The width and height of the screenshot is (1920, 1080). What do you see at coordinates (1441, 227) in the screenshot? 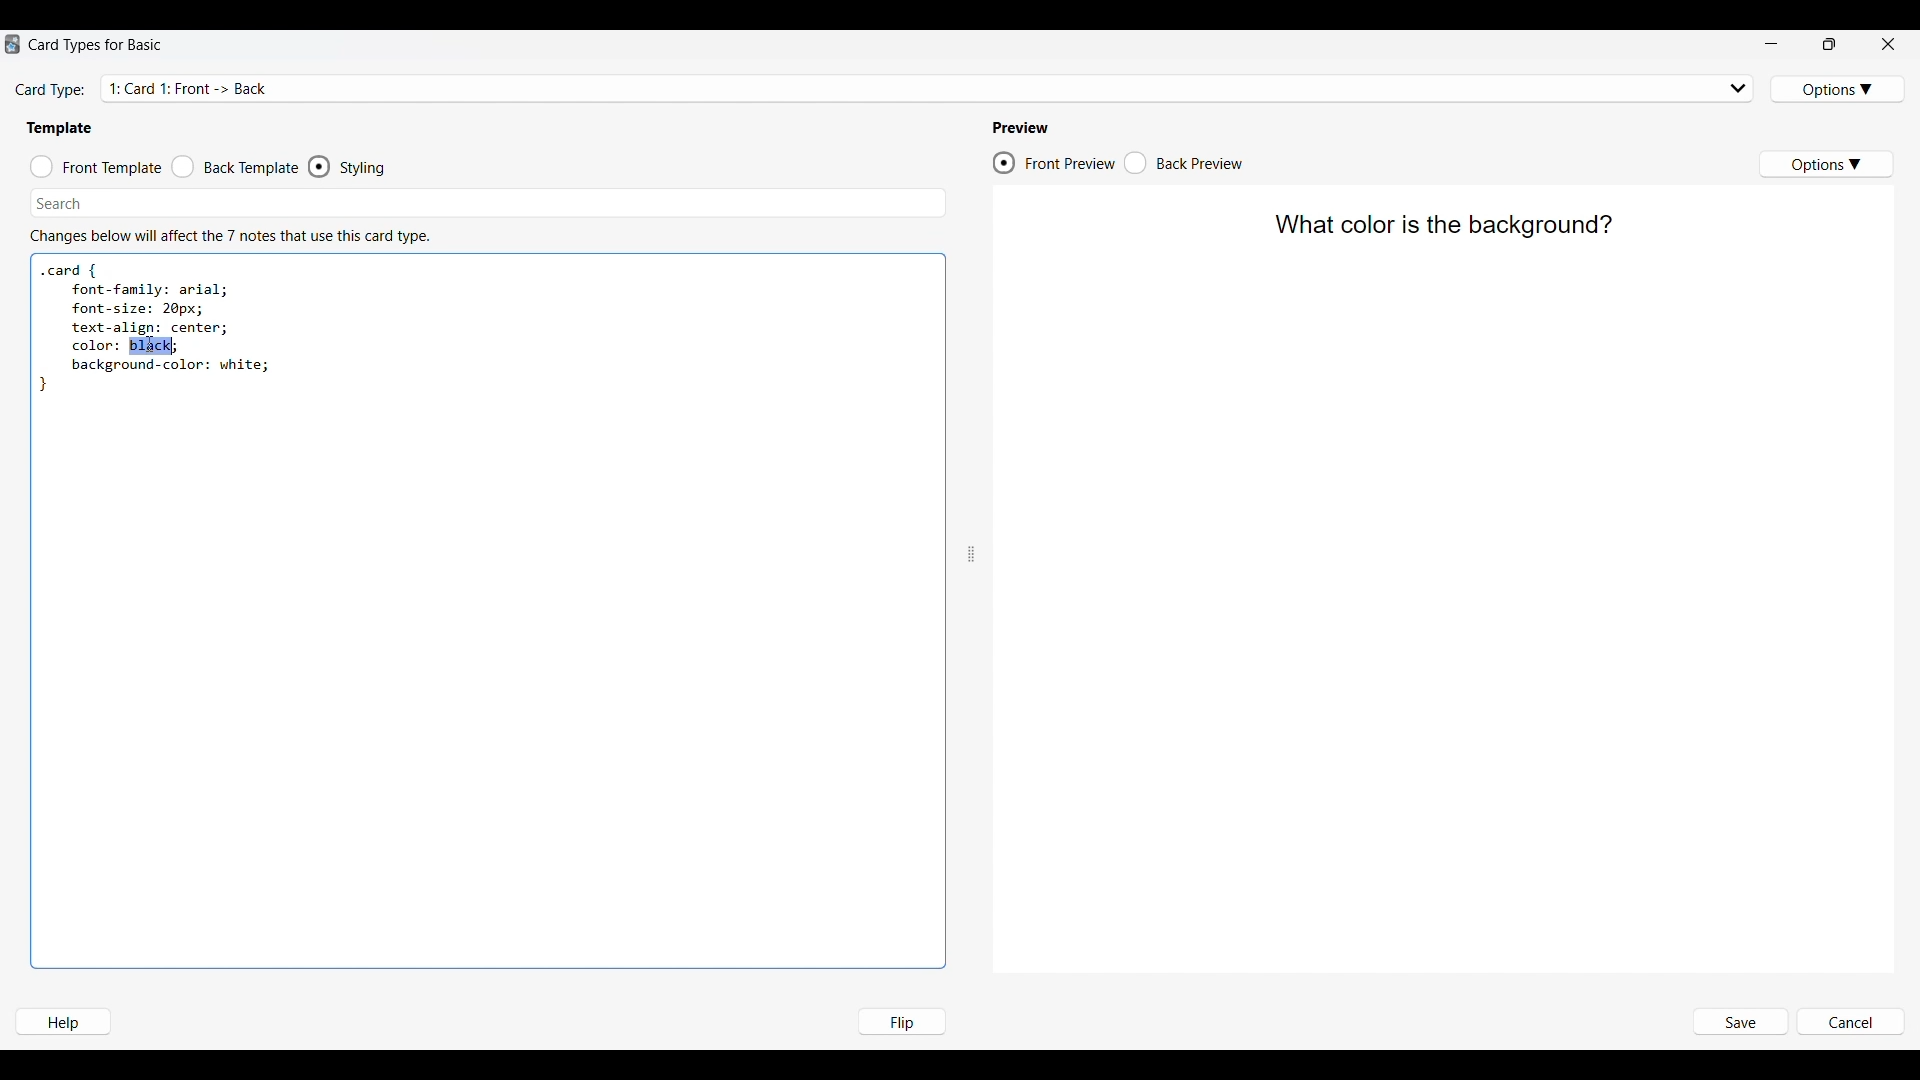
I see `Text on front of card` at bounding box center [1441, 227].